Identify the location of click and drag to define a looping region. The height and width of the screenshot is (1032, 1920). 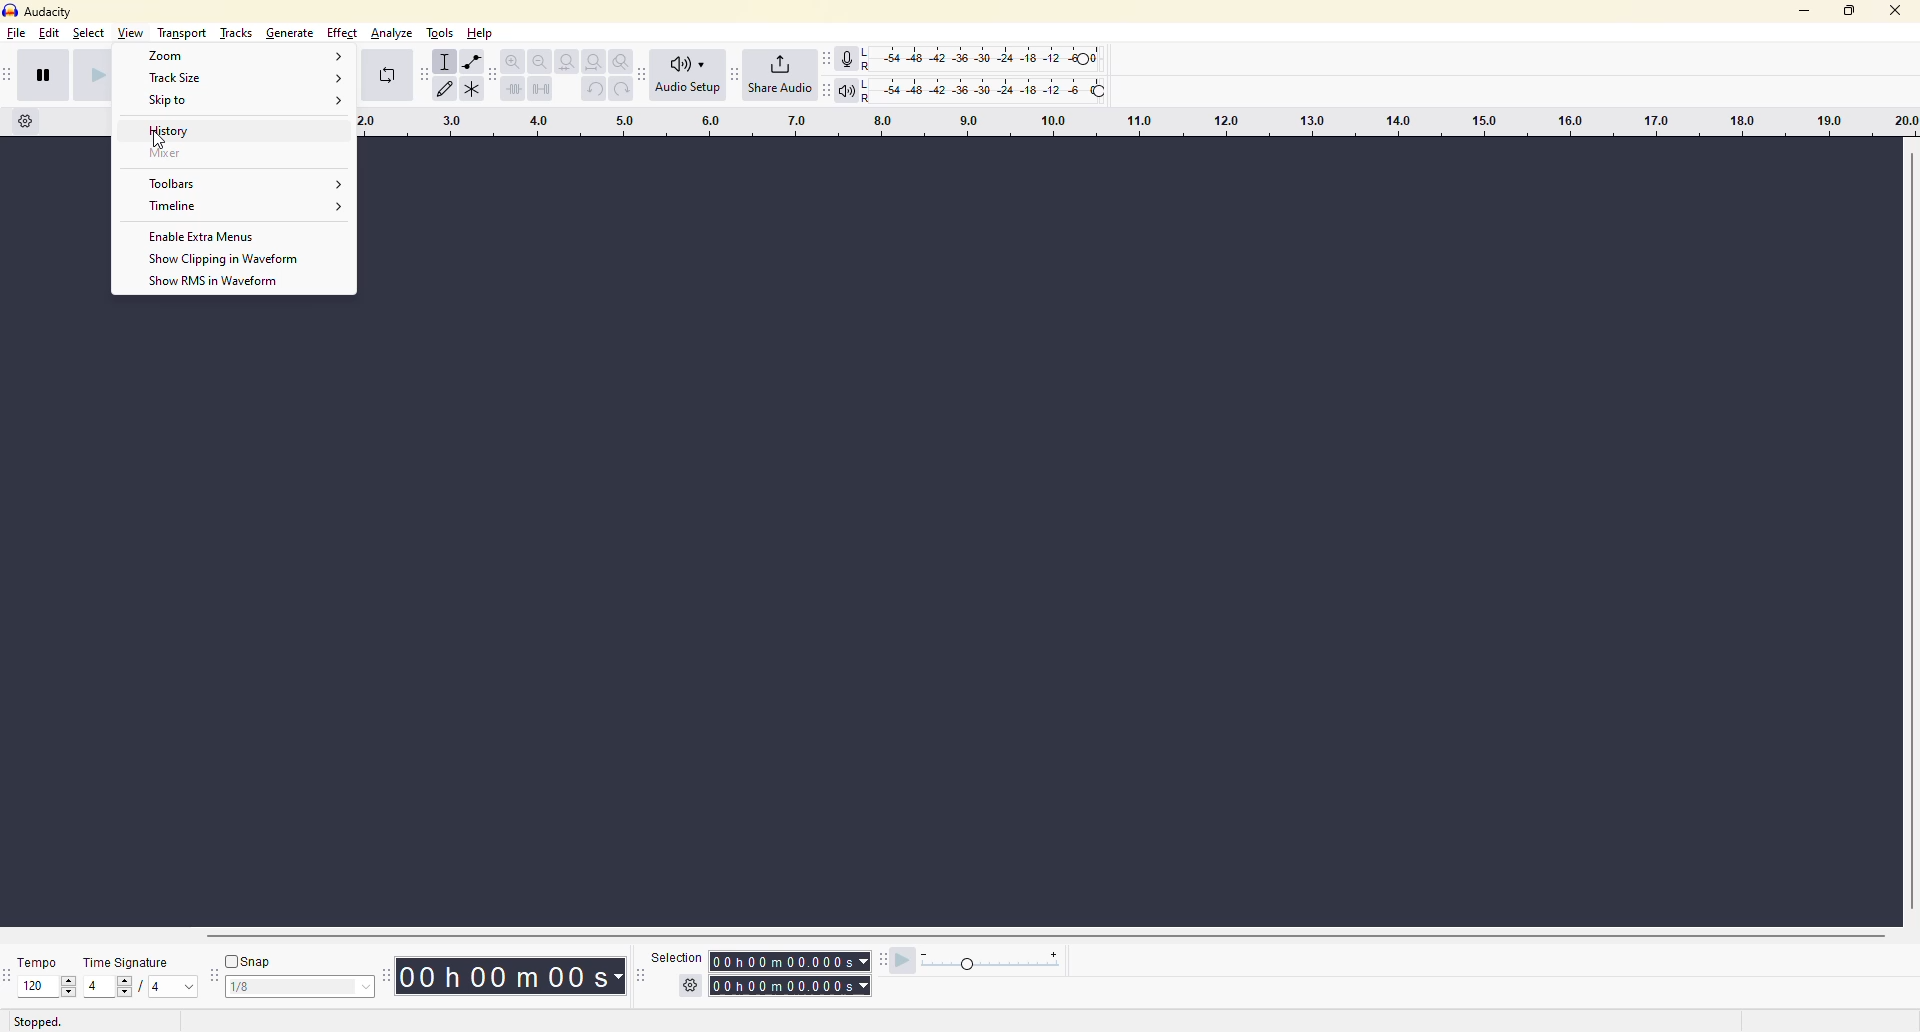
(1132, 122).